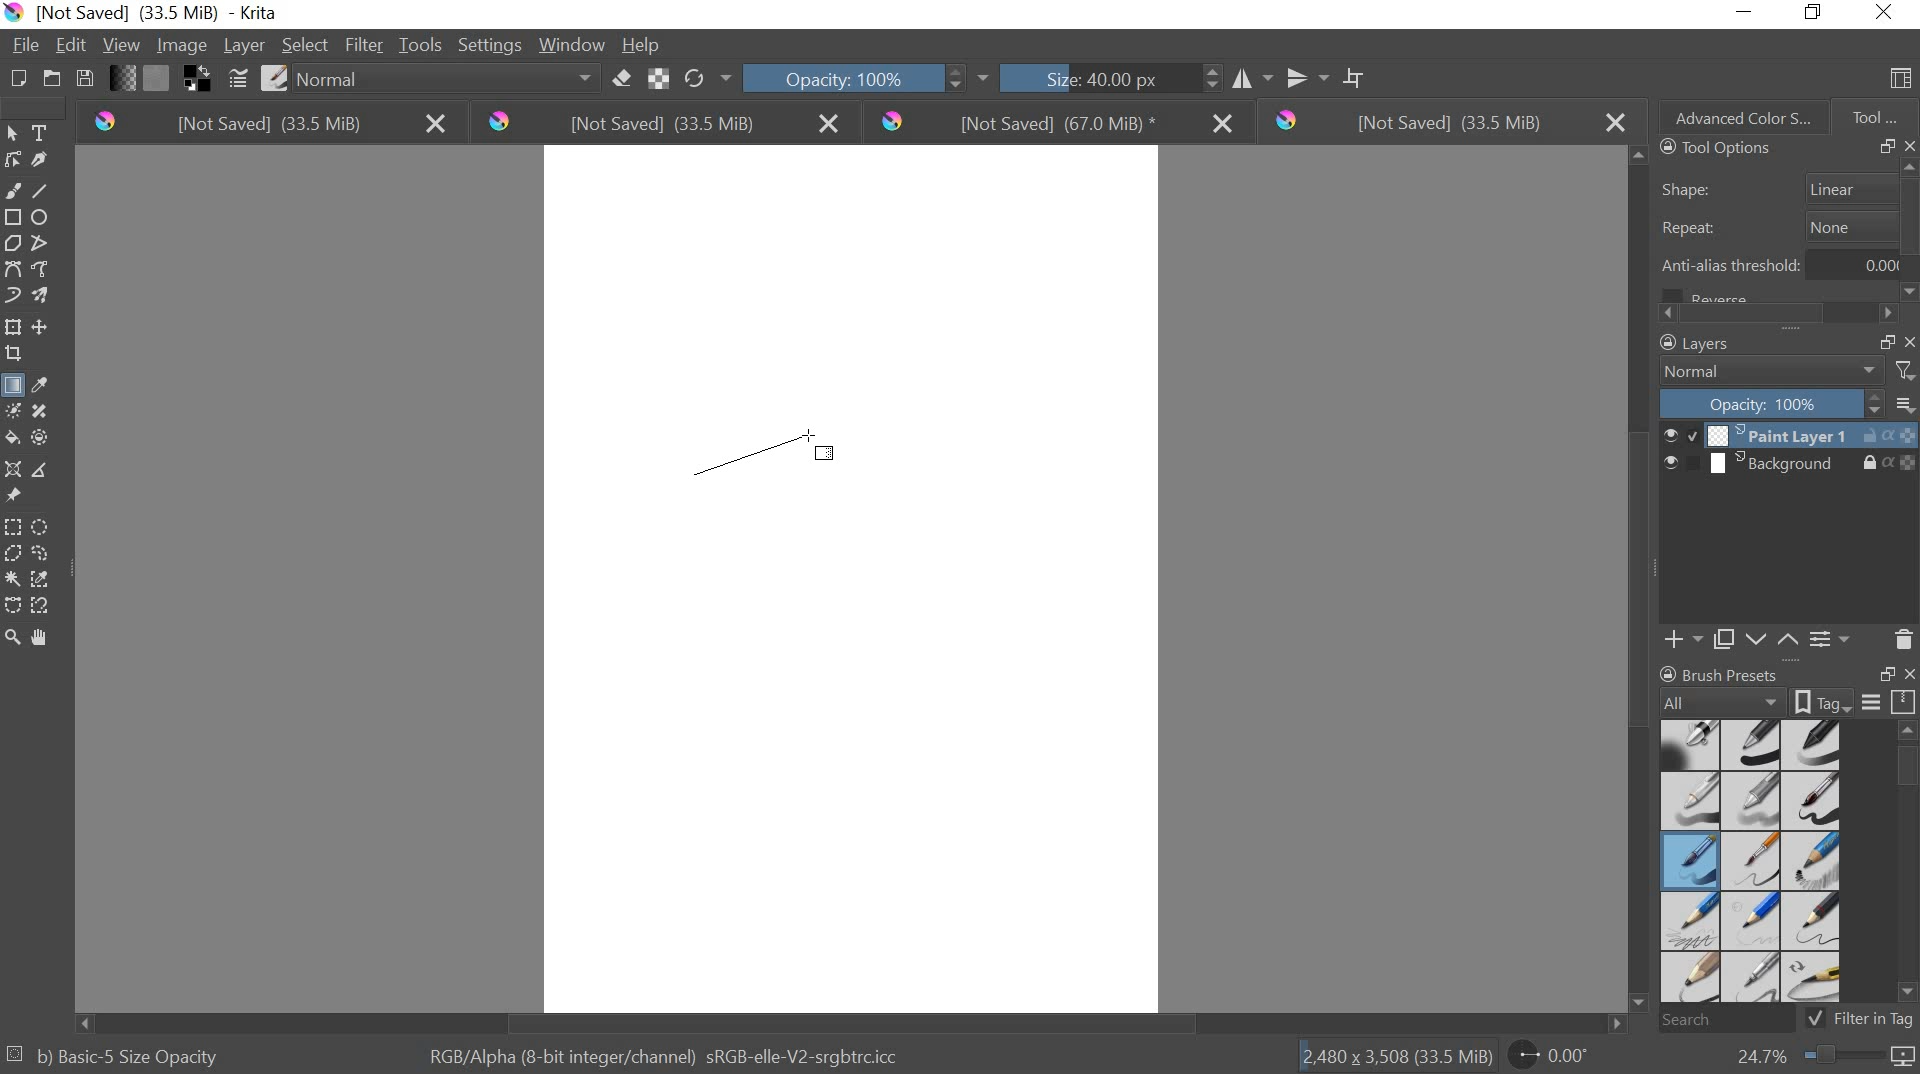  I want to click on measurements, so click(46, 469).